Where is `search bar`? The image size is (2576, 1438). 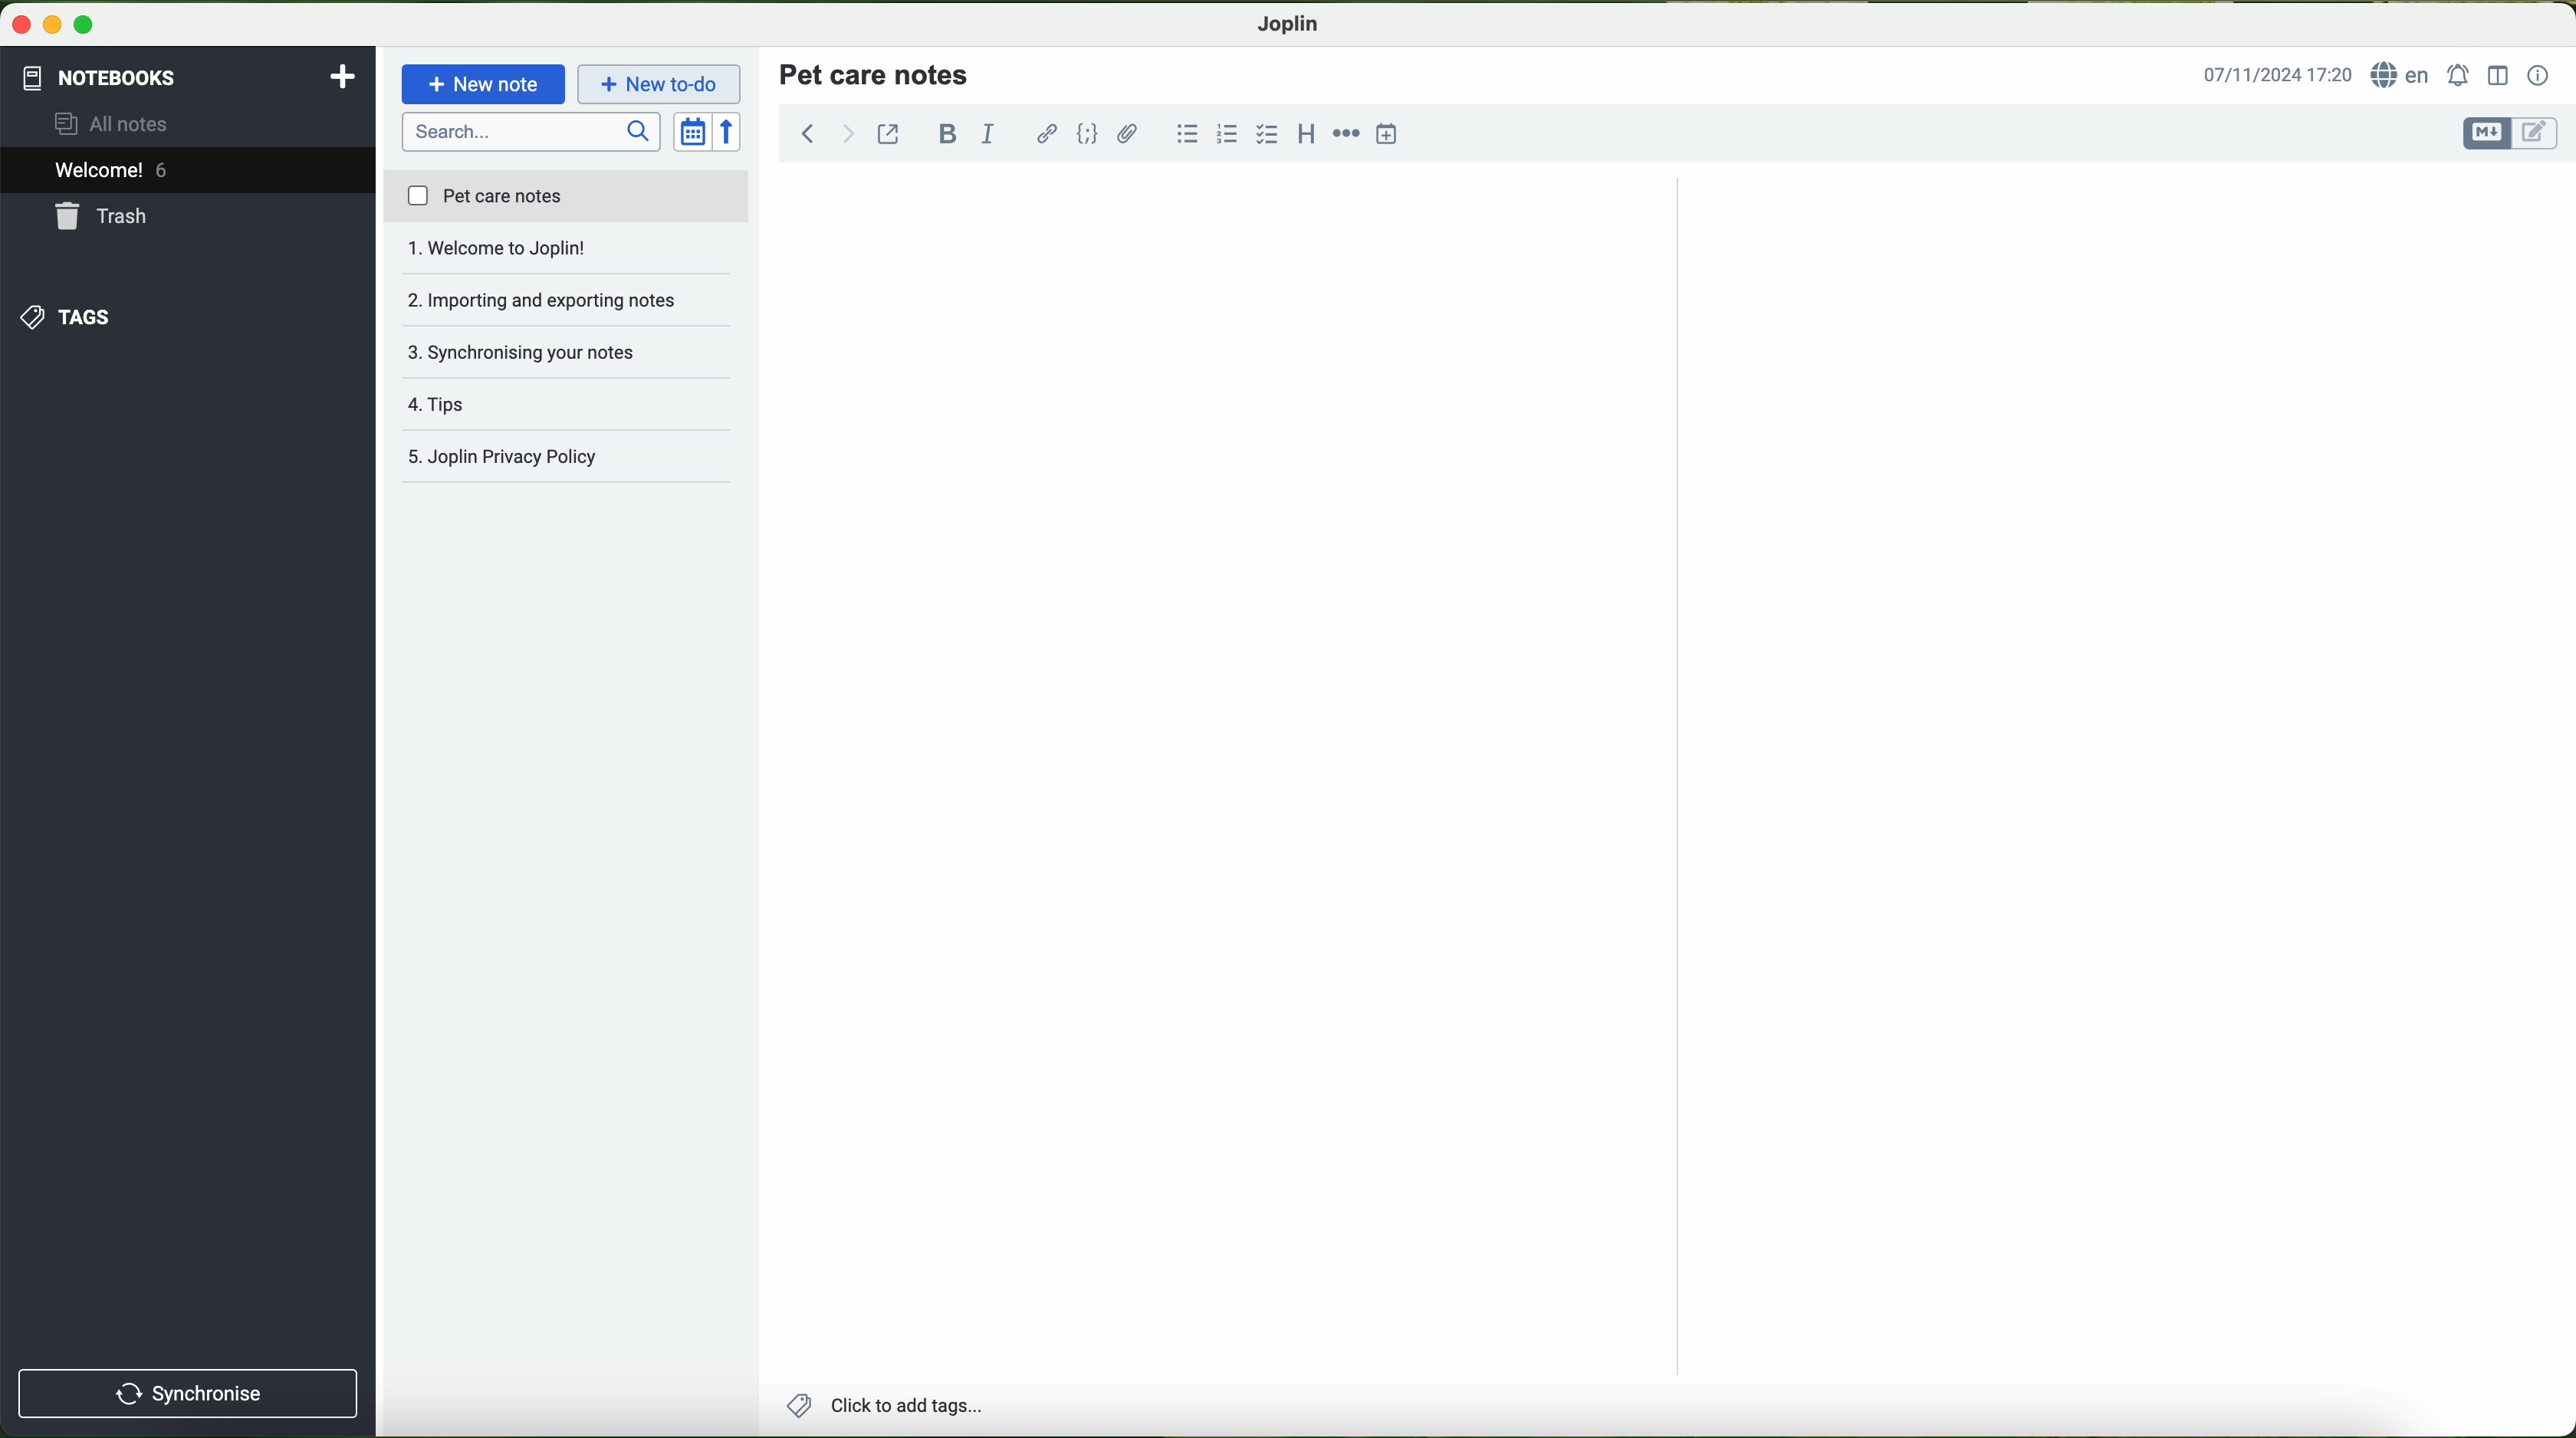 search bar is located at coordinates (534, 130).